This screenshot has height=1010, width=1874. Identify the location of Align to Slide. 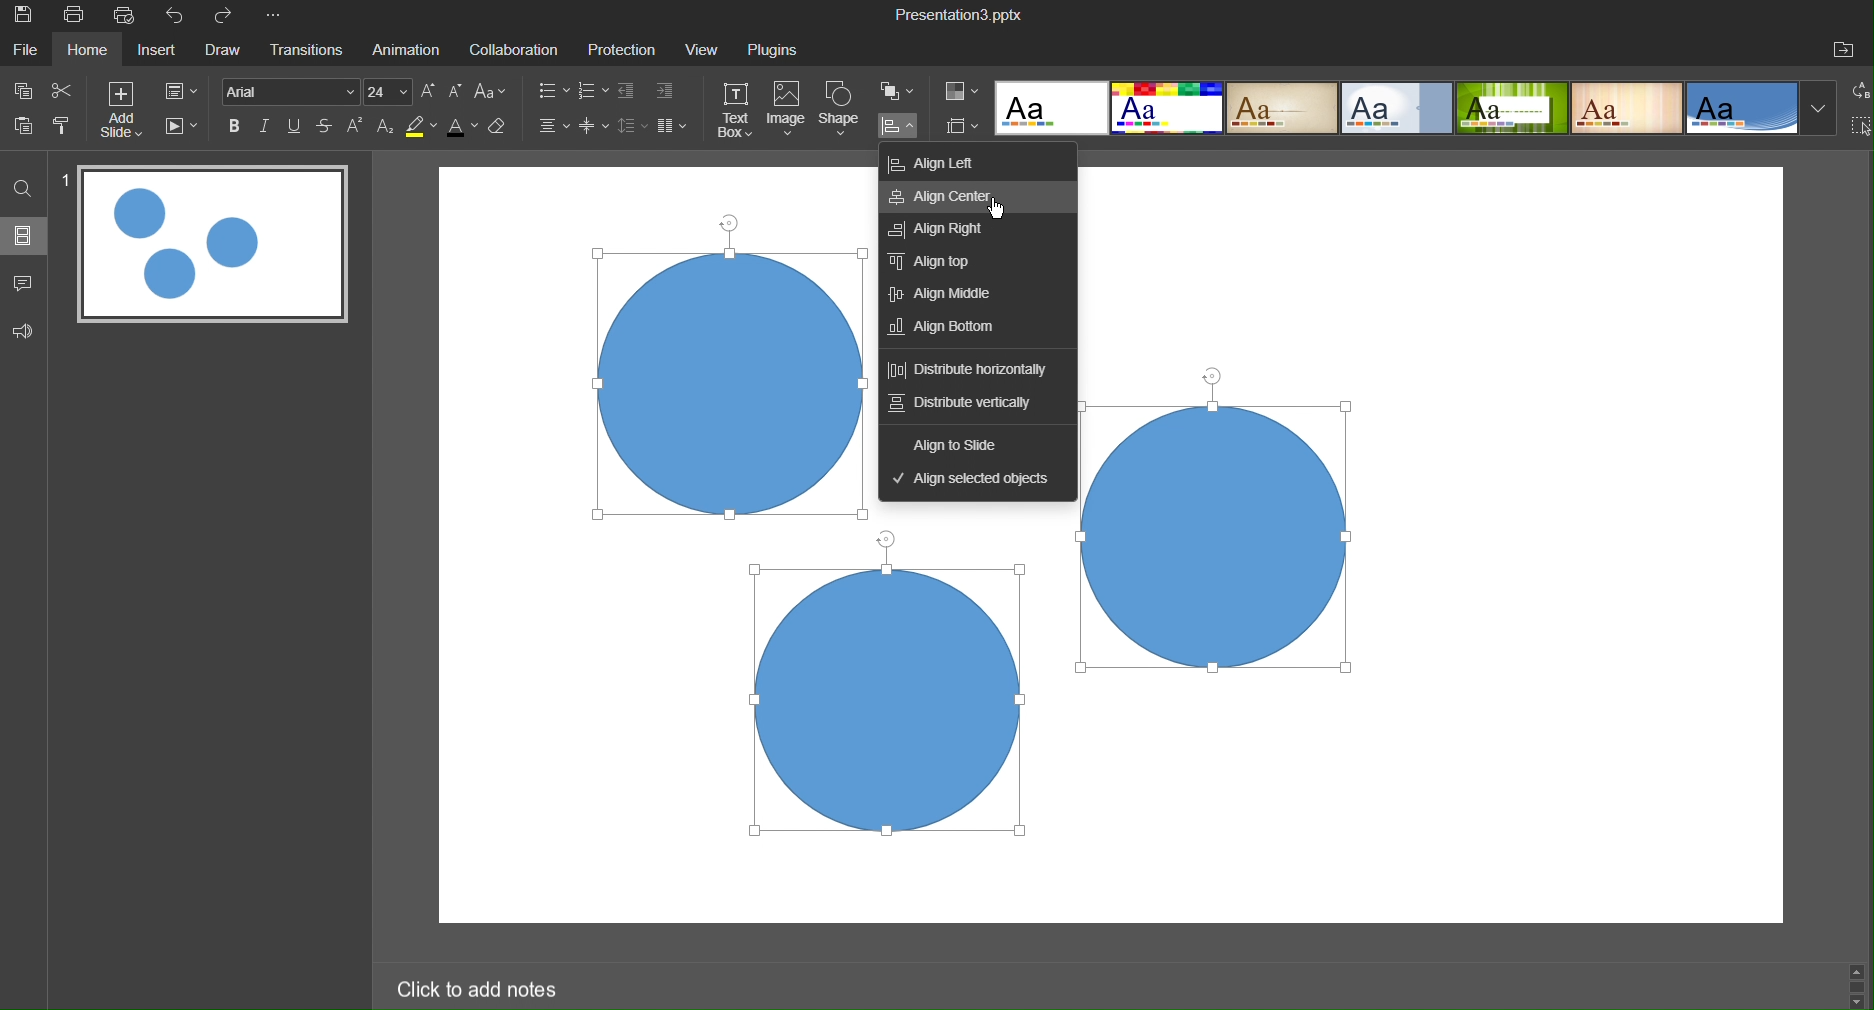
(958, 442).